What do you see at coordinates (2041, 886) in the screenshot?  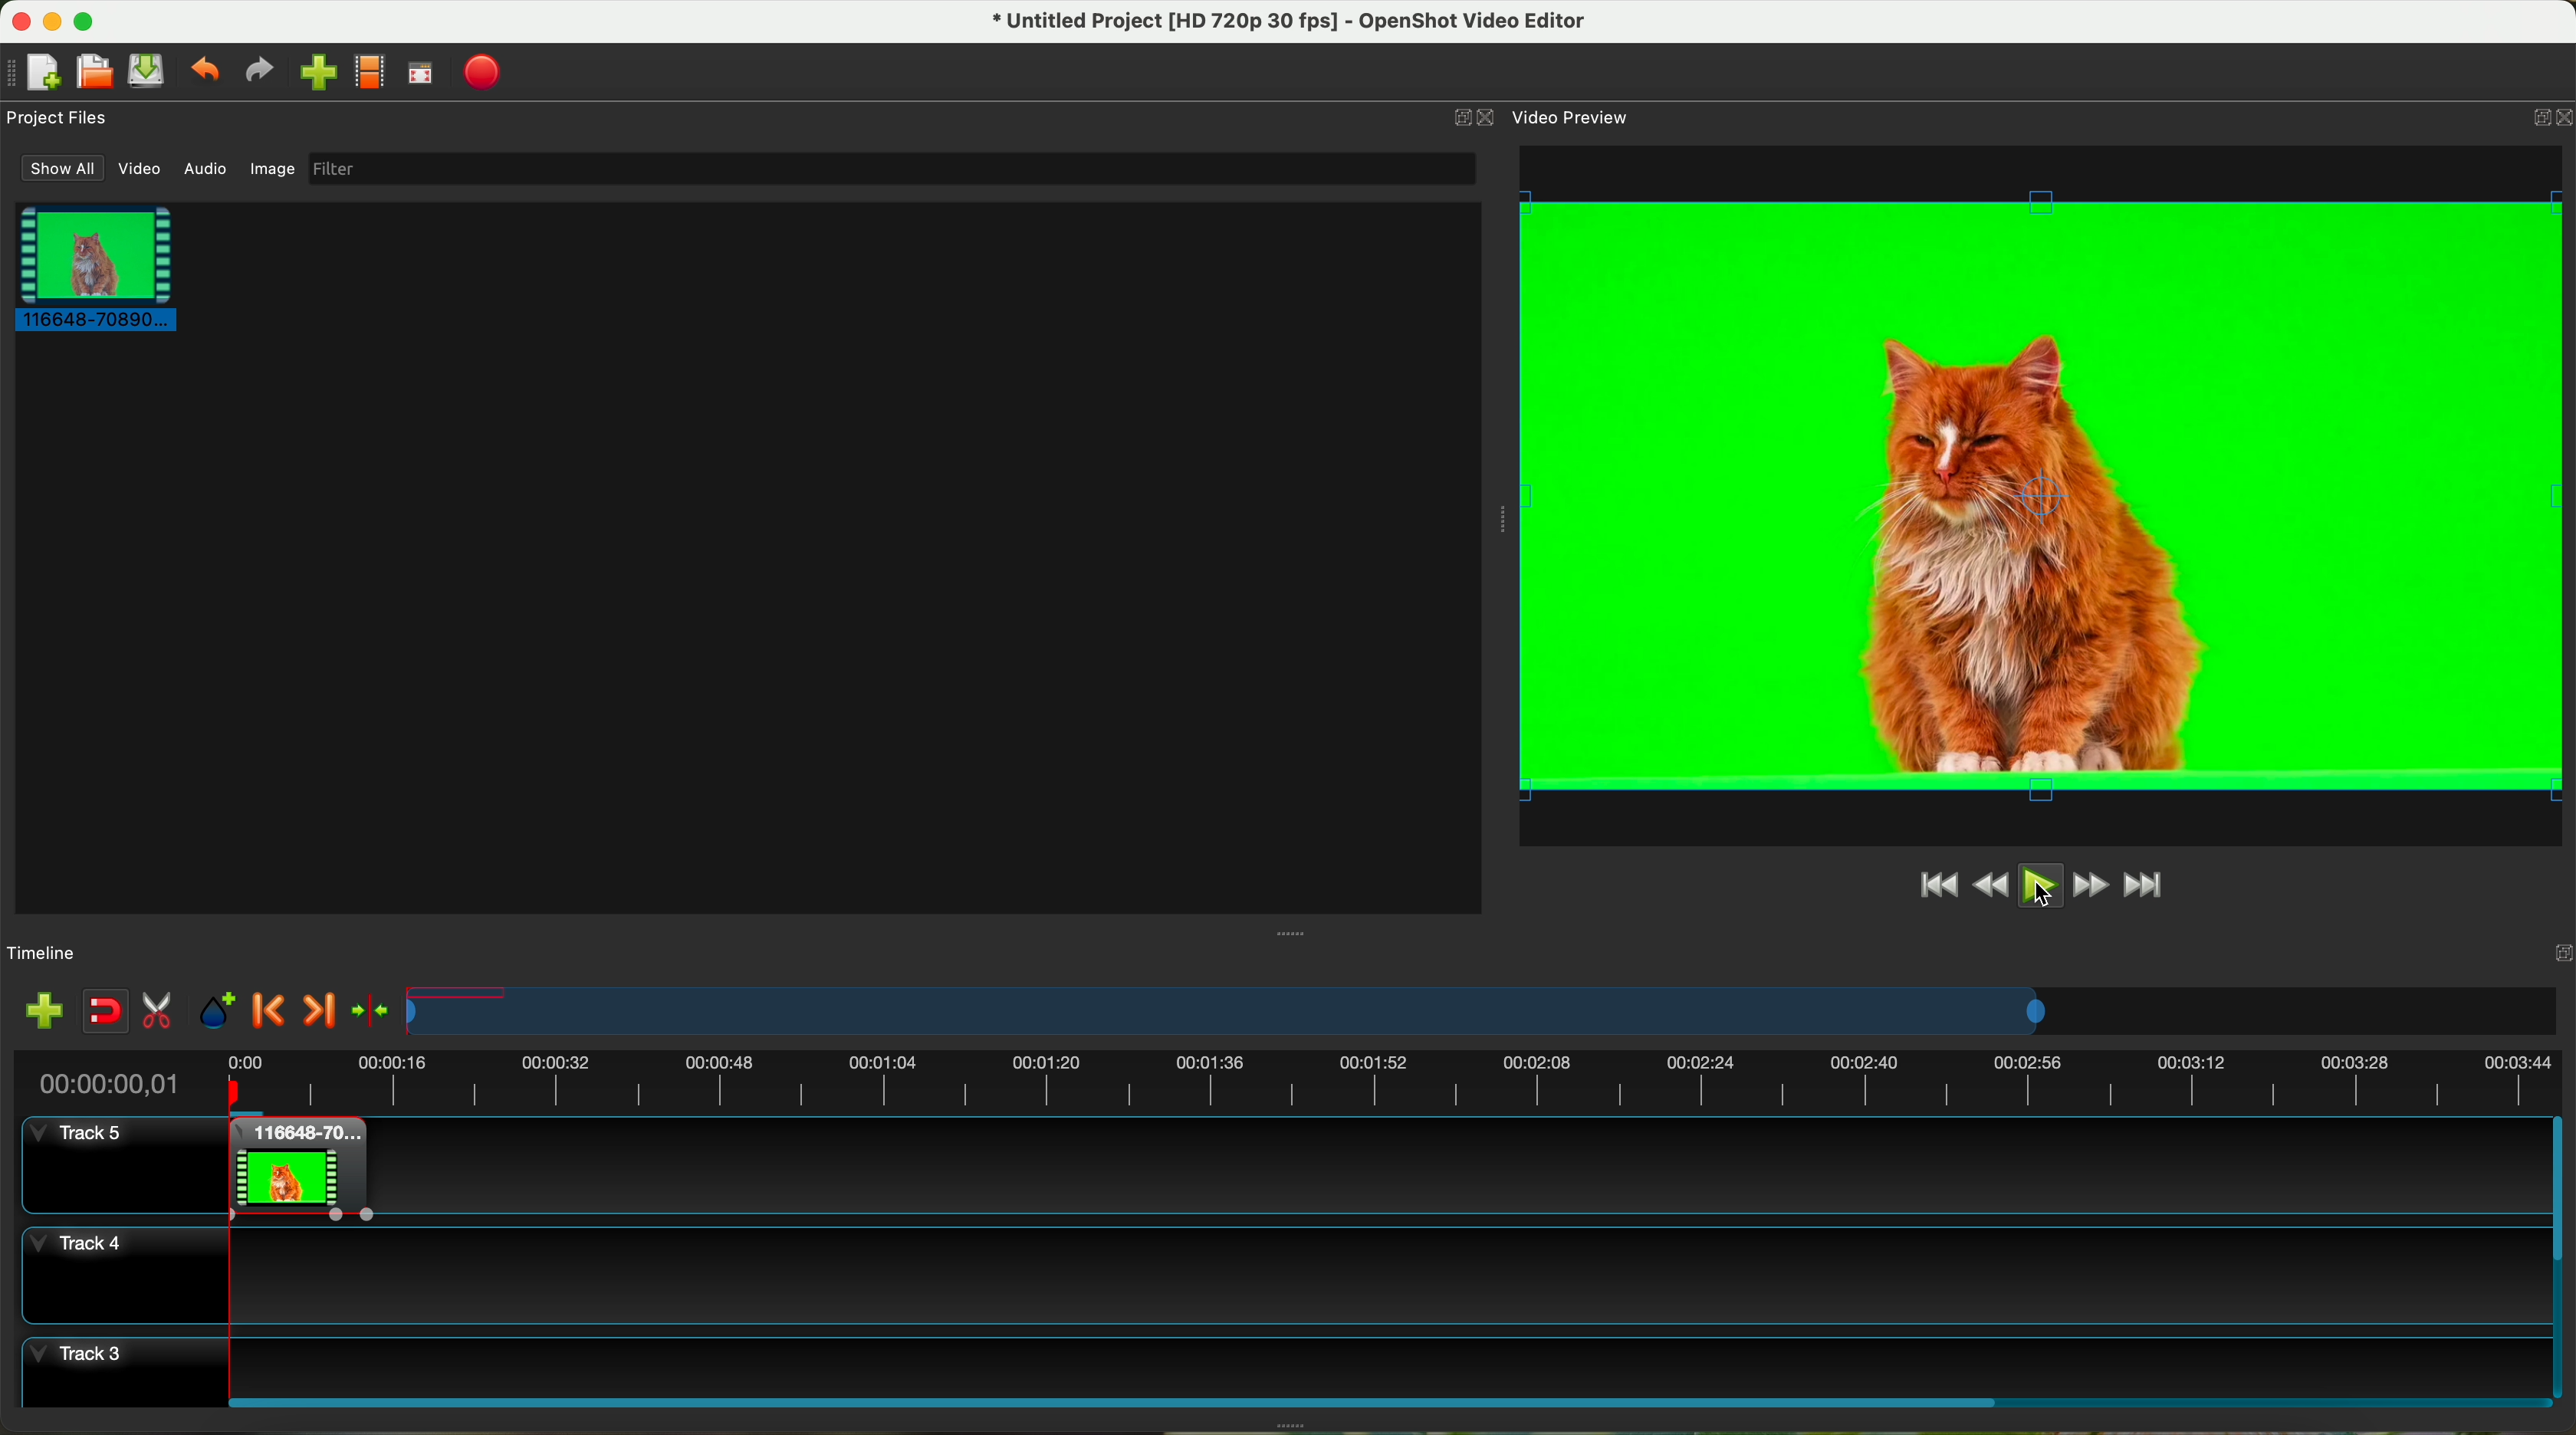 I see `click on play` at bounding box center [2041, 886].